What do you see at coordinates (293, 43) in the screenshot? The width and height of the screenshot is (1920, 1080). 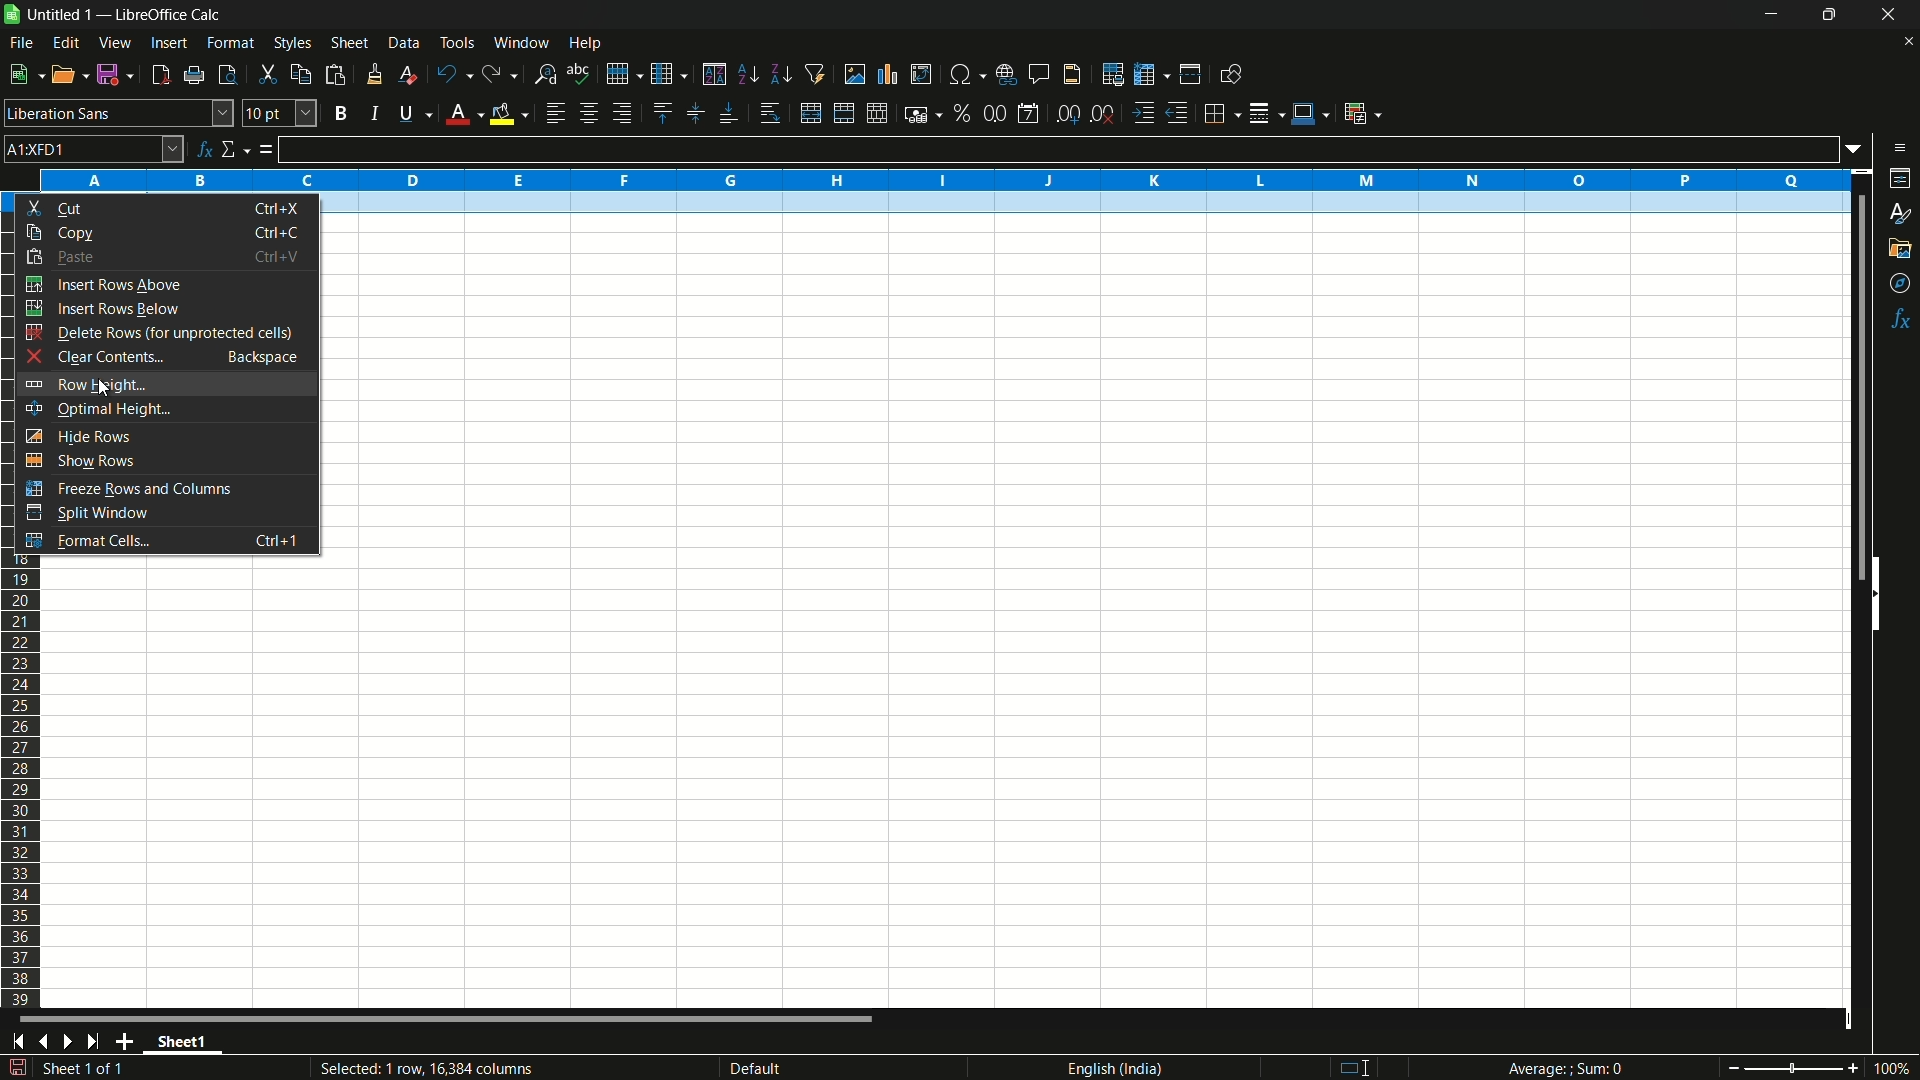 I see `styles menu` at bounding box center [293, 43].